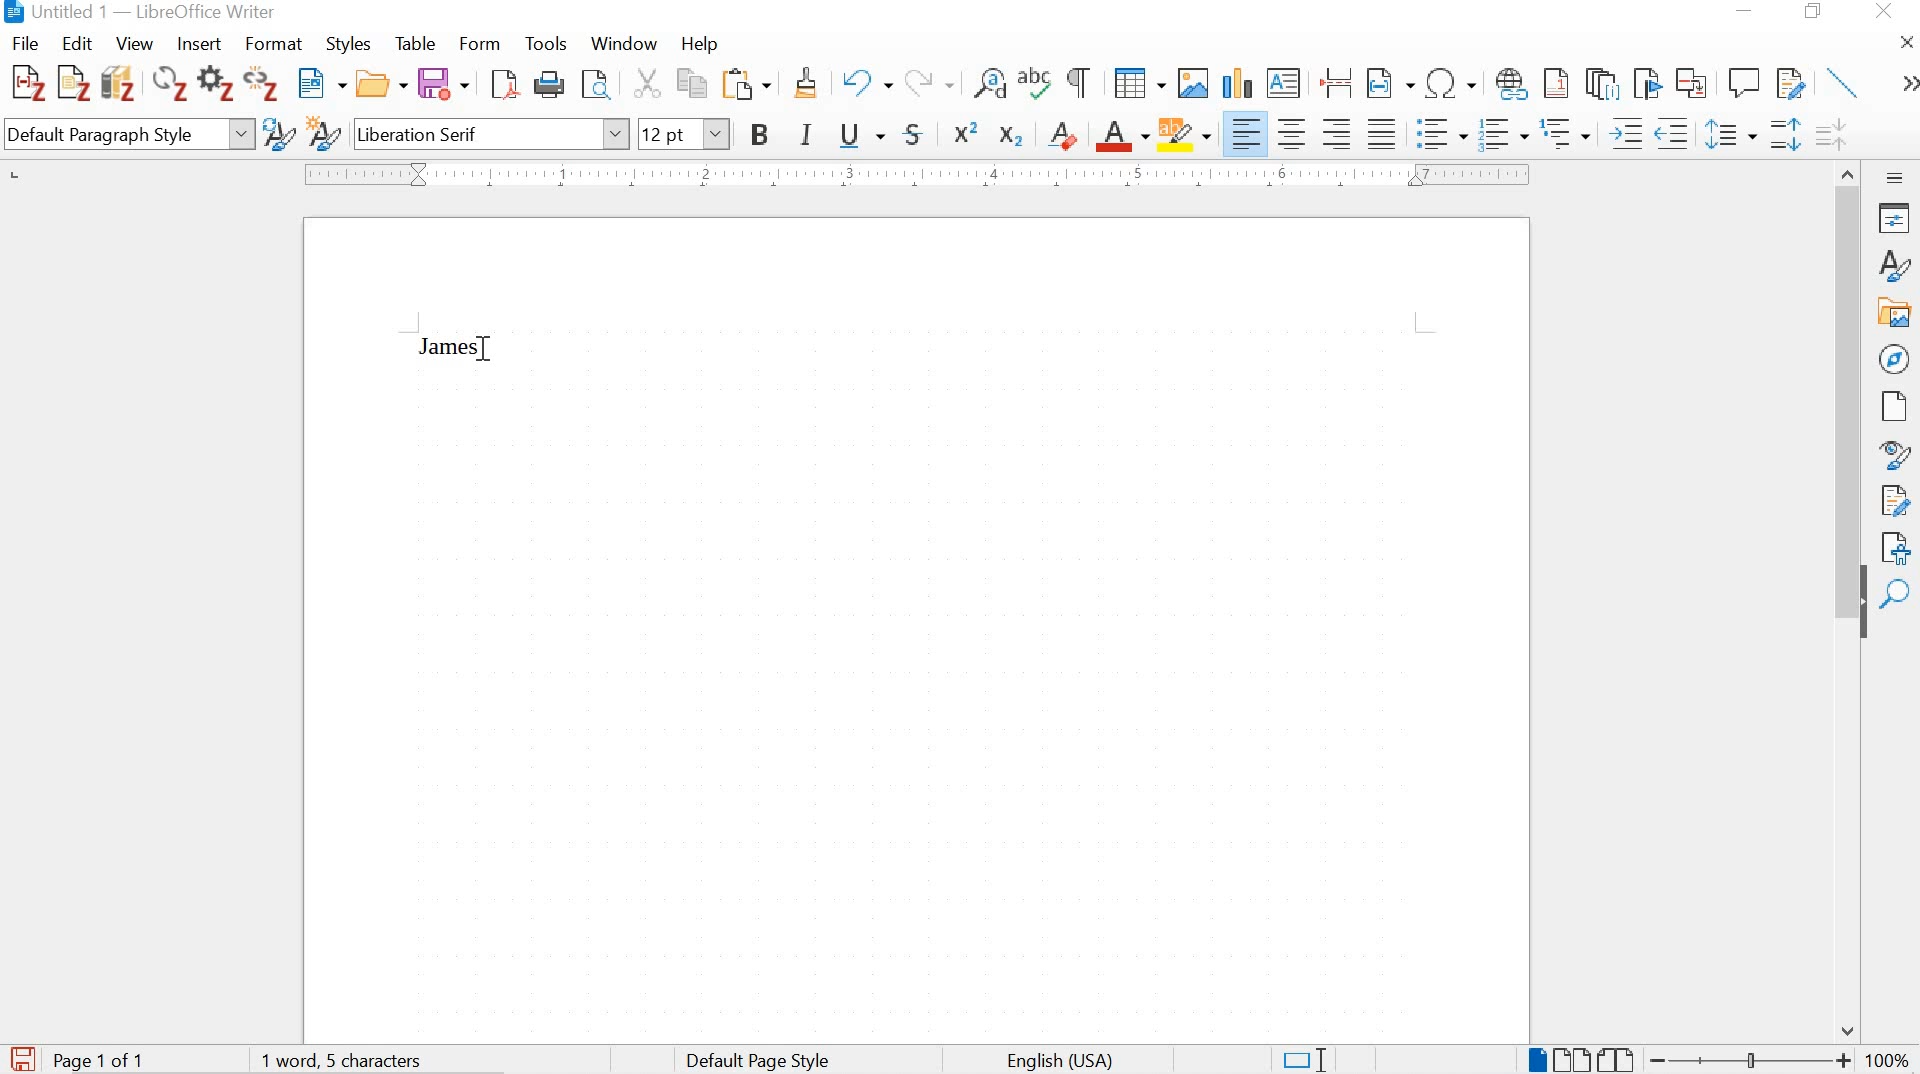 The image size is (1920, 1074). What do you see at coordinates (595, 87) in the screenshot?
I see `toggle print preview` at bounding box center [595, 87].